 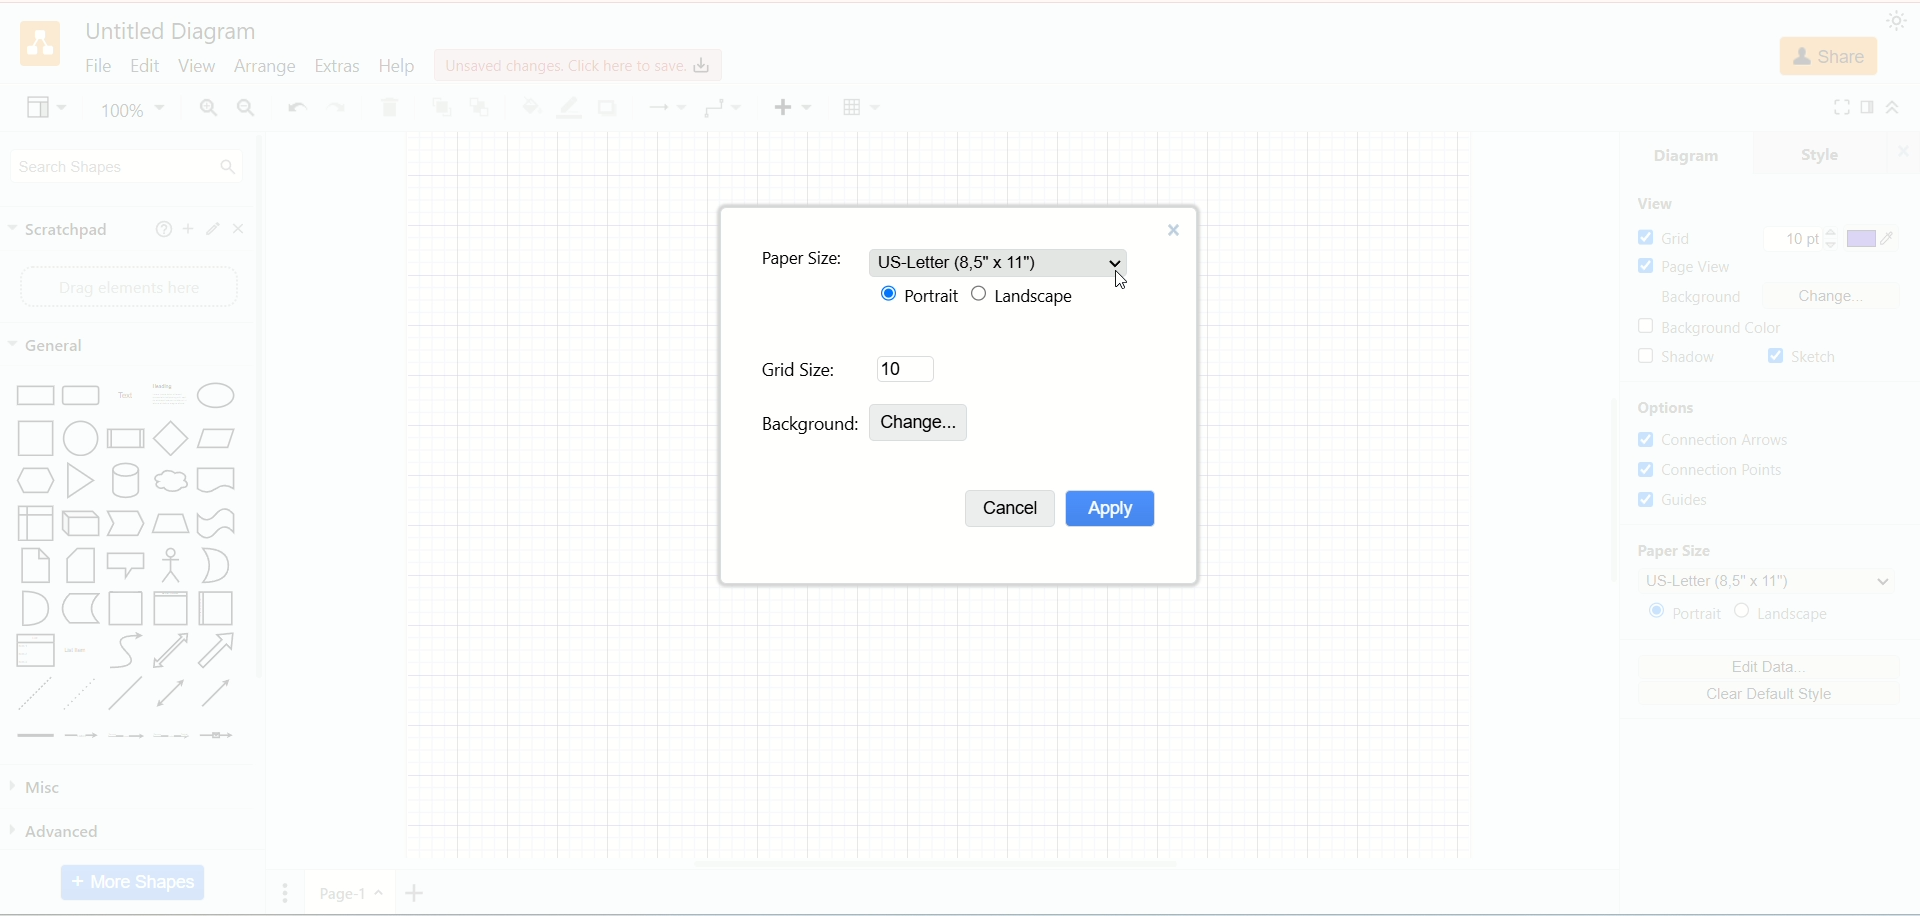 What do you see at coordinates (296, 107) in the screenshot?
I see `undo` at bounding box center [296, 107].